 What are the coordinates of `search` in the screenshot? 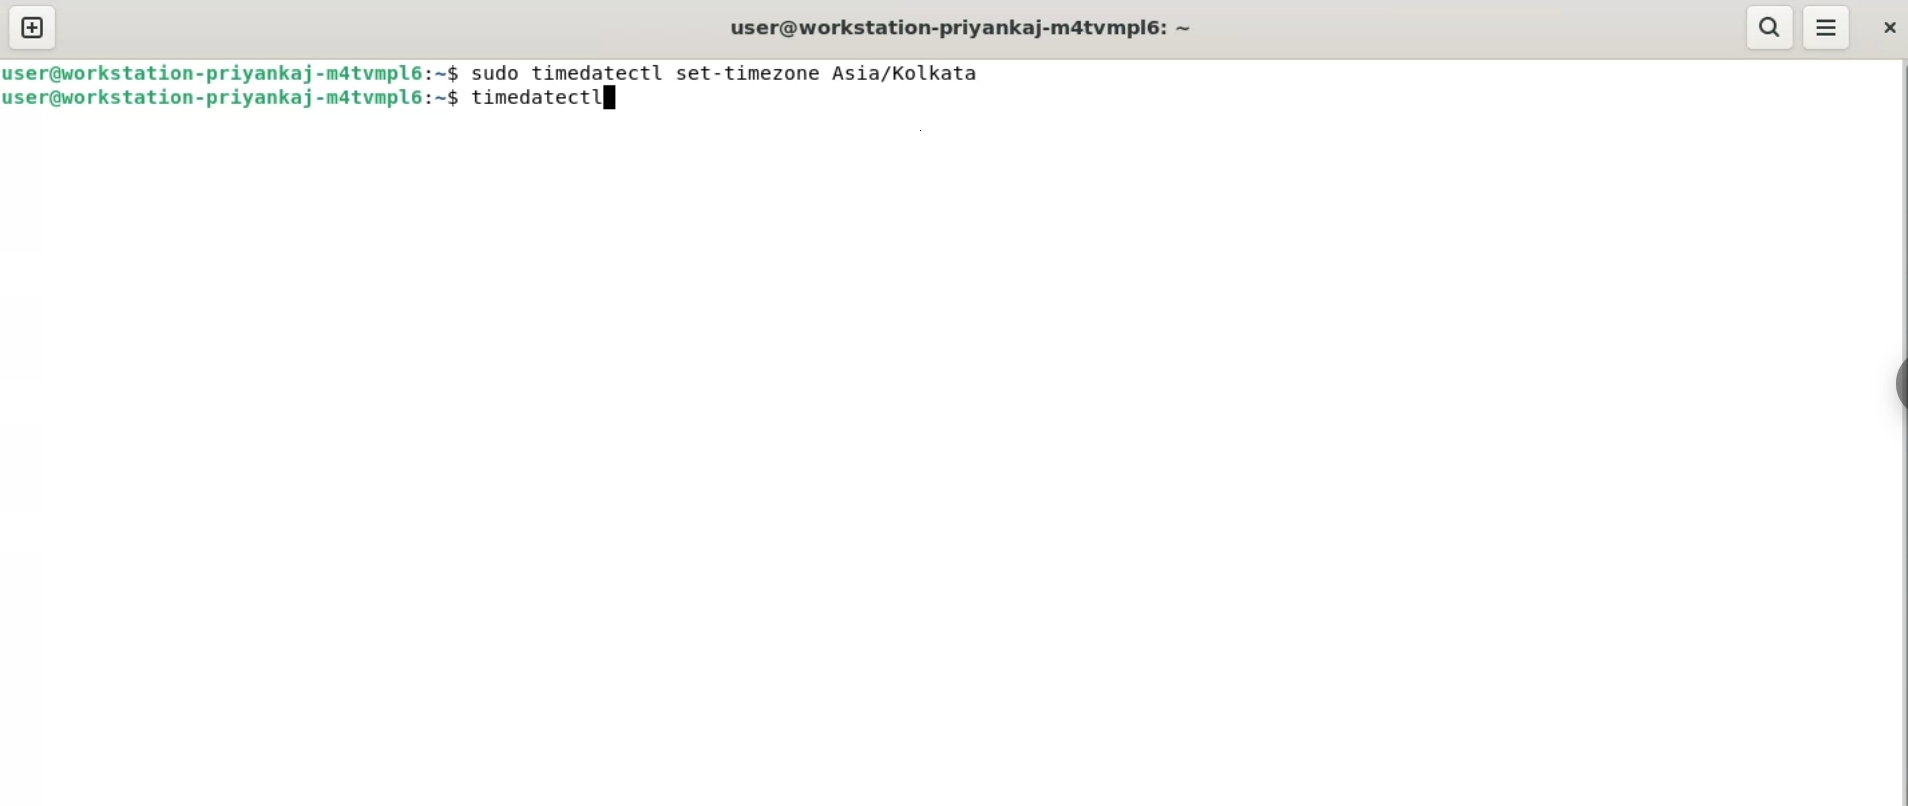 It's located at (1769, 28).